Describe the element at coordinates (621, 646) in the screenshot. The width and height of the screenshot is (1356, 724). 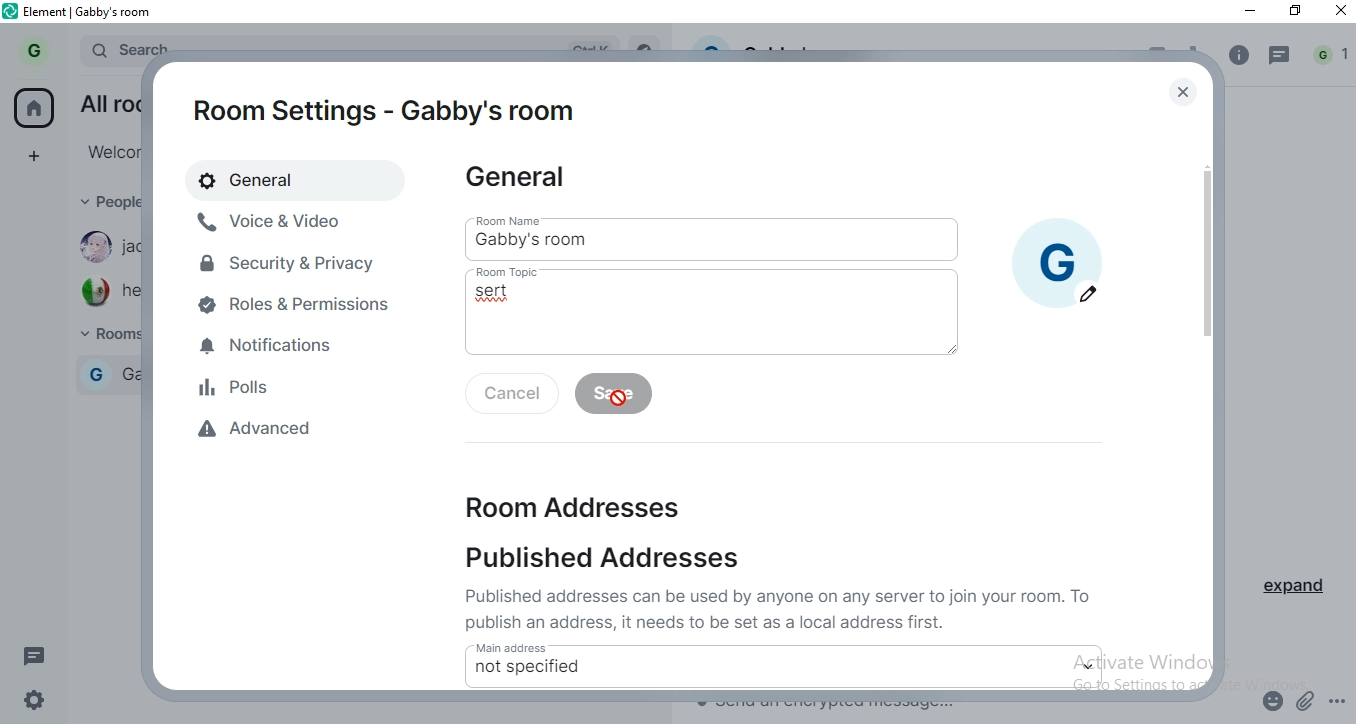
I see `main address` at that location.